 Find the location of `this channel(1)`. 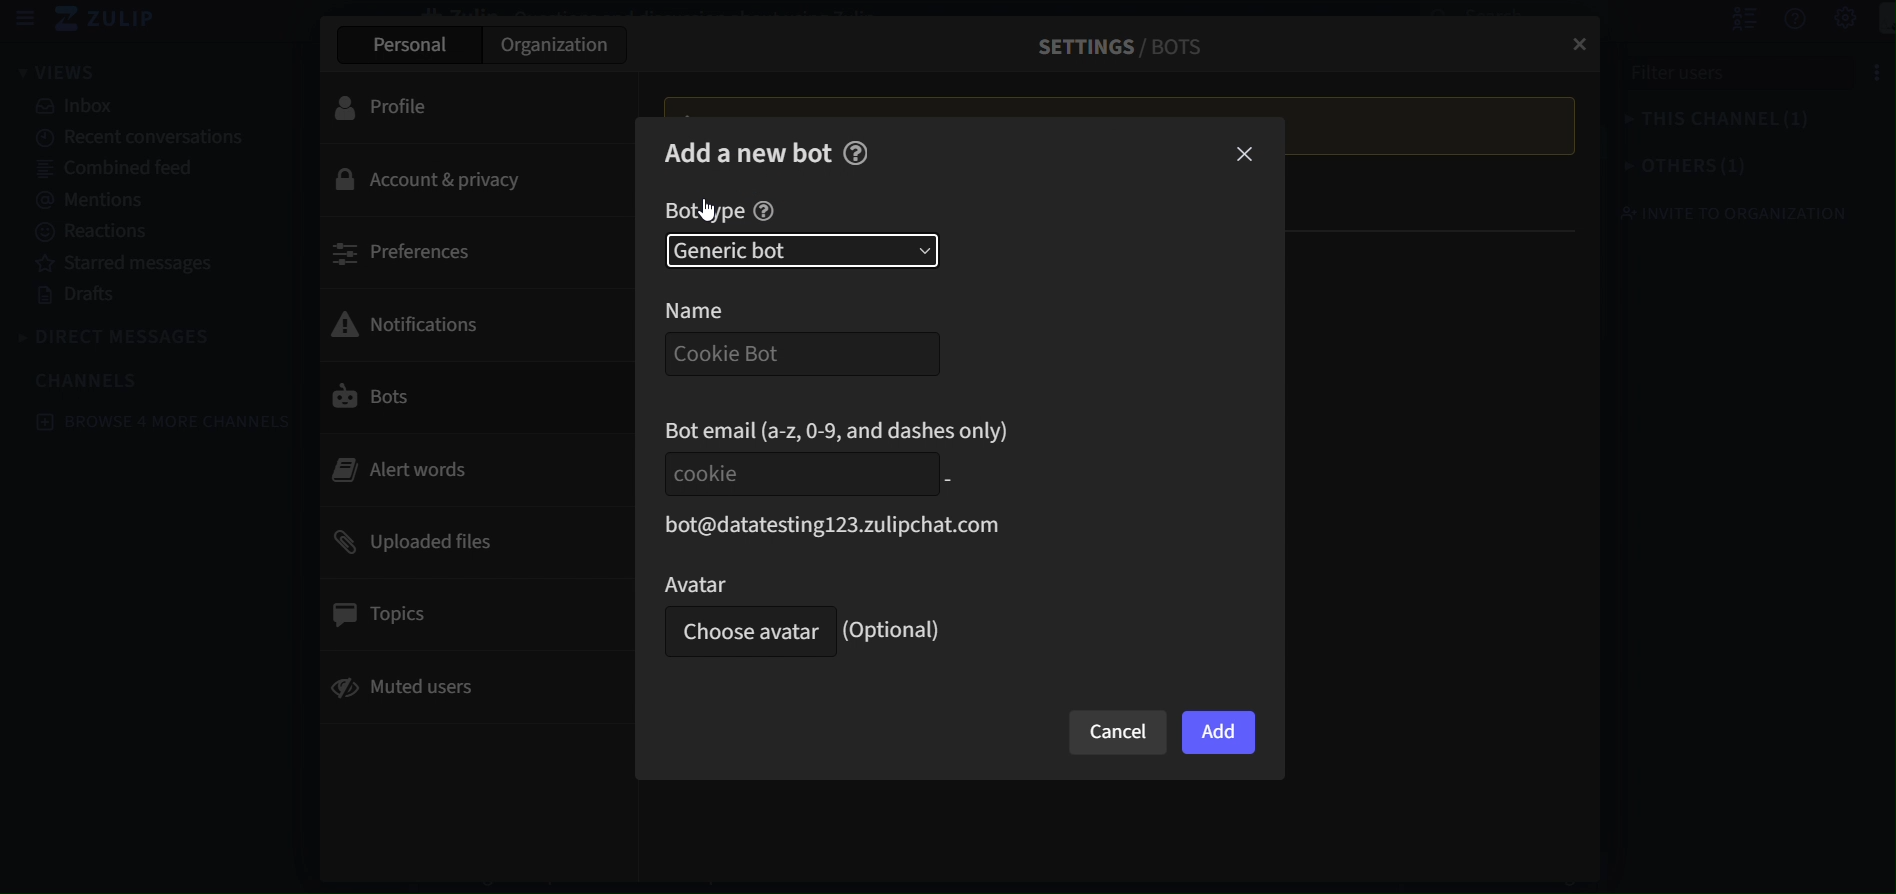

this channel(1) is located at coordinates (1727, 123).